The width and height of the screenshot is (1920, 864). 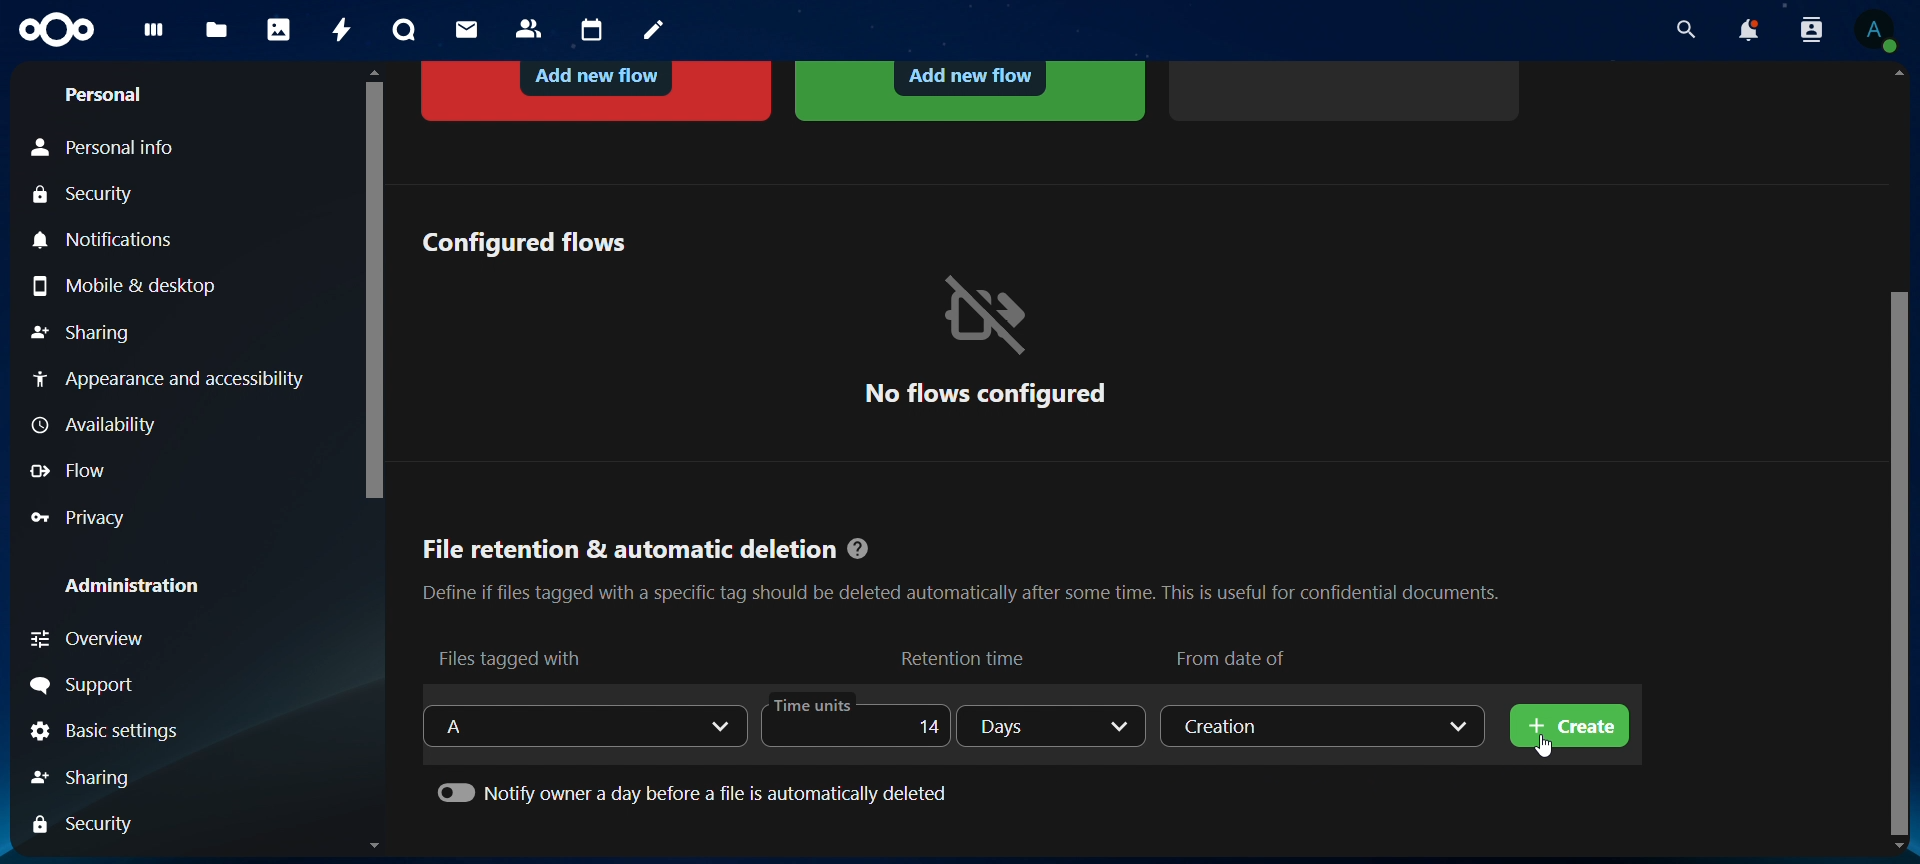 What do you see at coordinates (469, 29) in the screenshot?
I see `mail` at bounding box center [469, 29].